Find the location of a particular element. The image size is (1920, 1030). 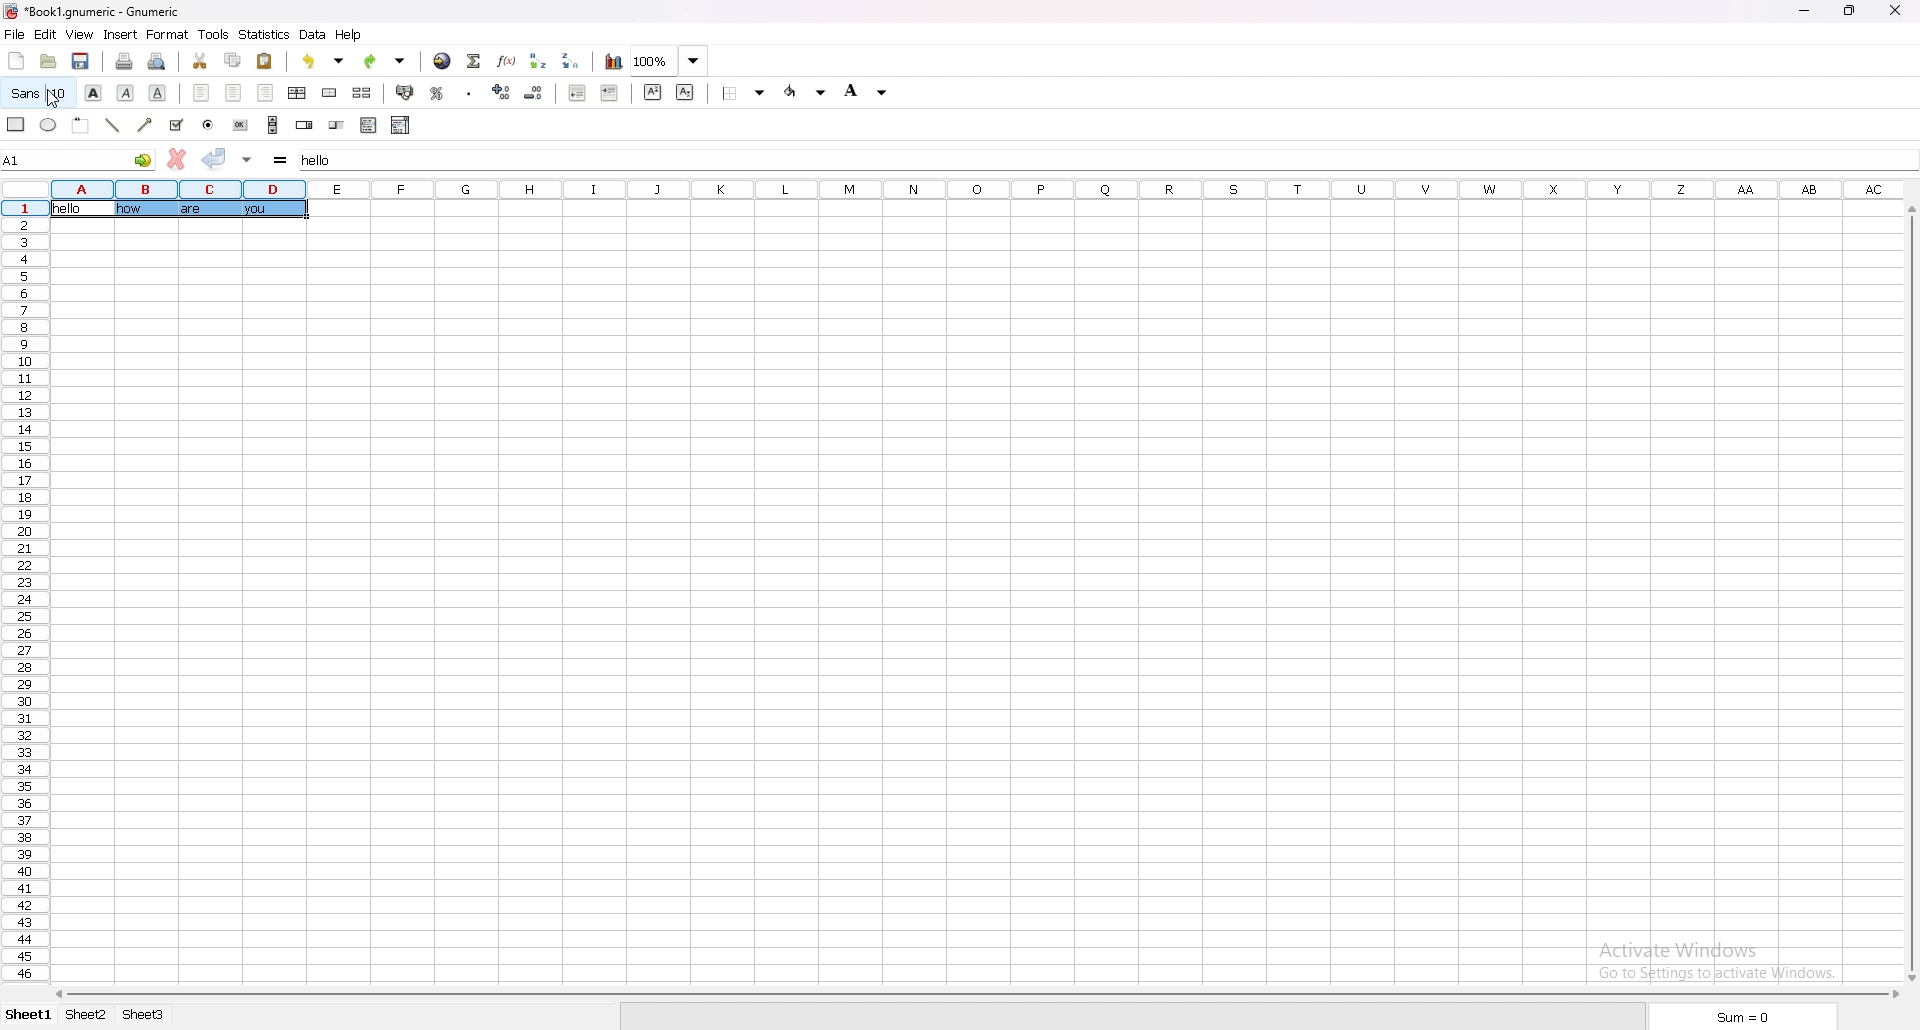

cut is located at coordinates (199, 59).